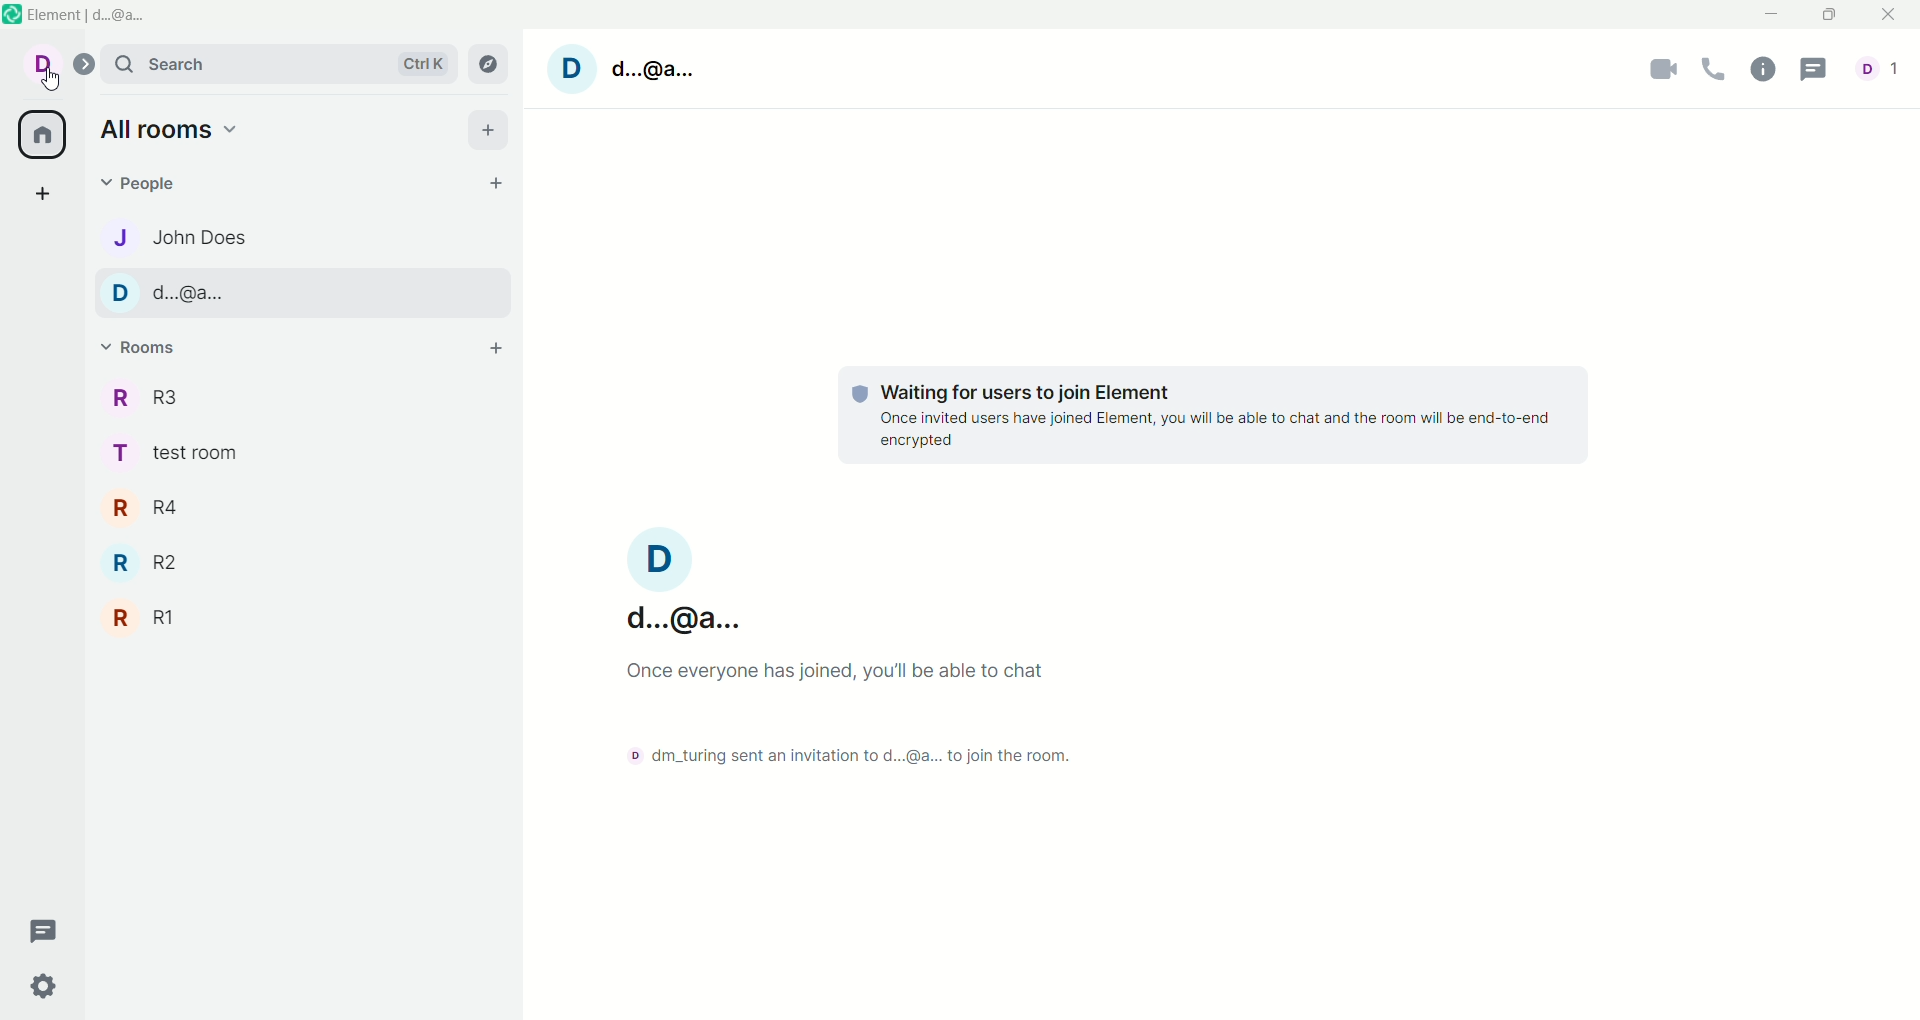 The image size is (1920, 1020). Describe the element at coordinates (287, 65) in the screenshot. I see `search` at that location.